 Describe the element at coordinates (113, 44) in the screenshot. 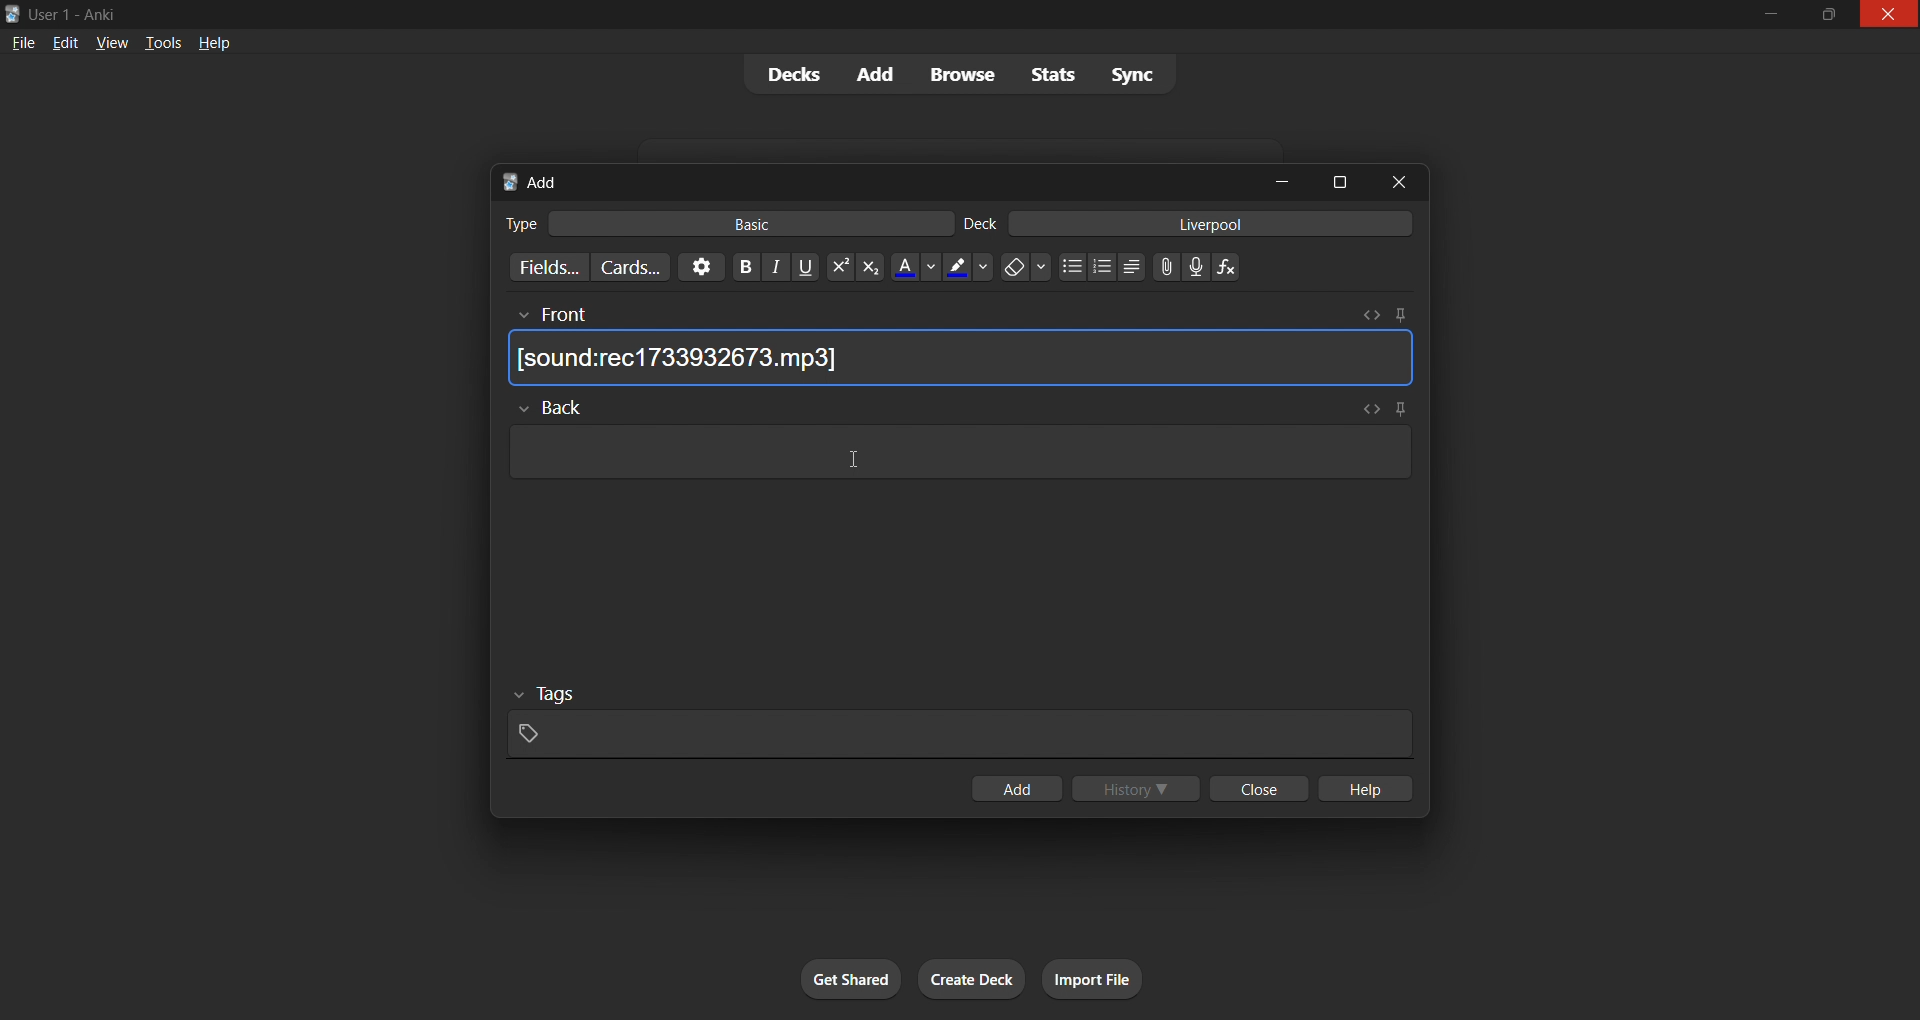

I see `view` at that location.